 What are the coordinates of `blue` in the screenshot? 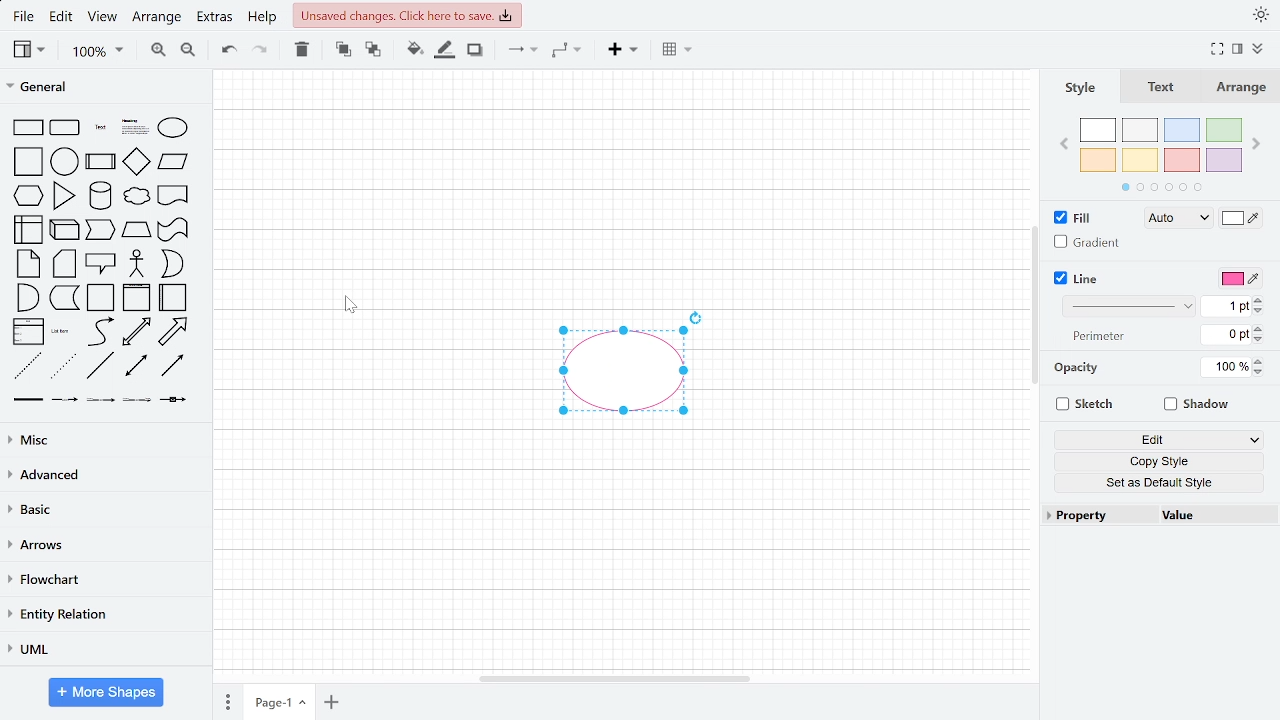 It's located at (1183, 130).